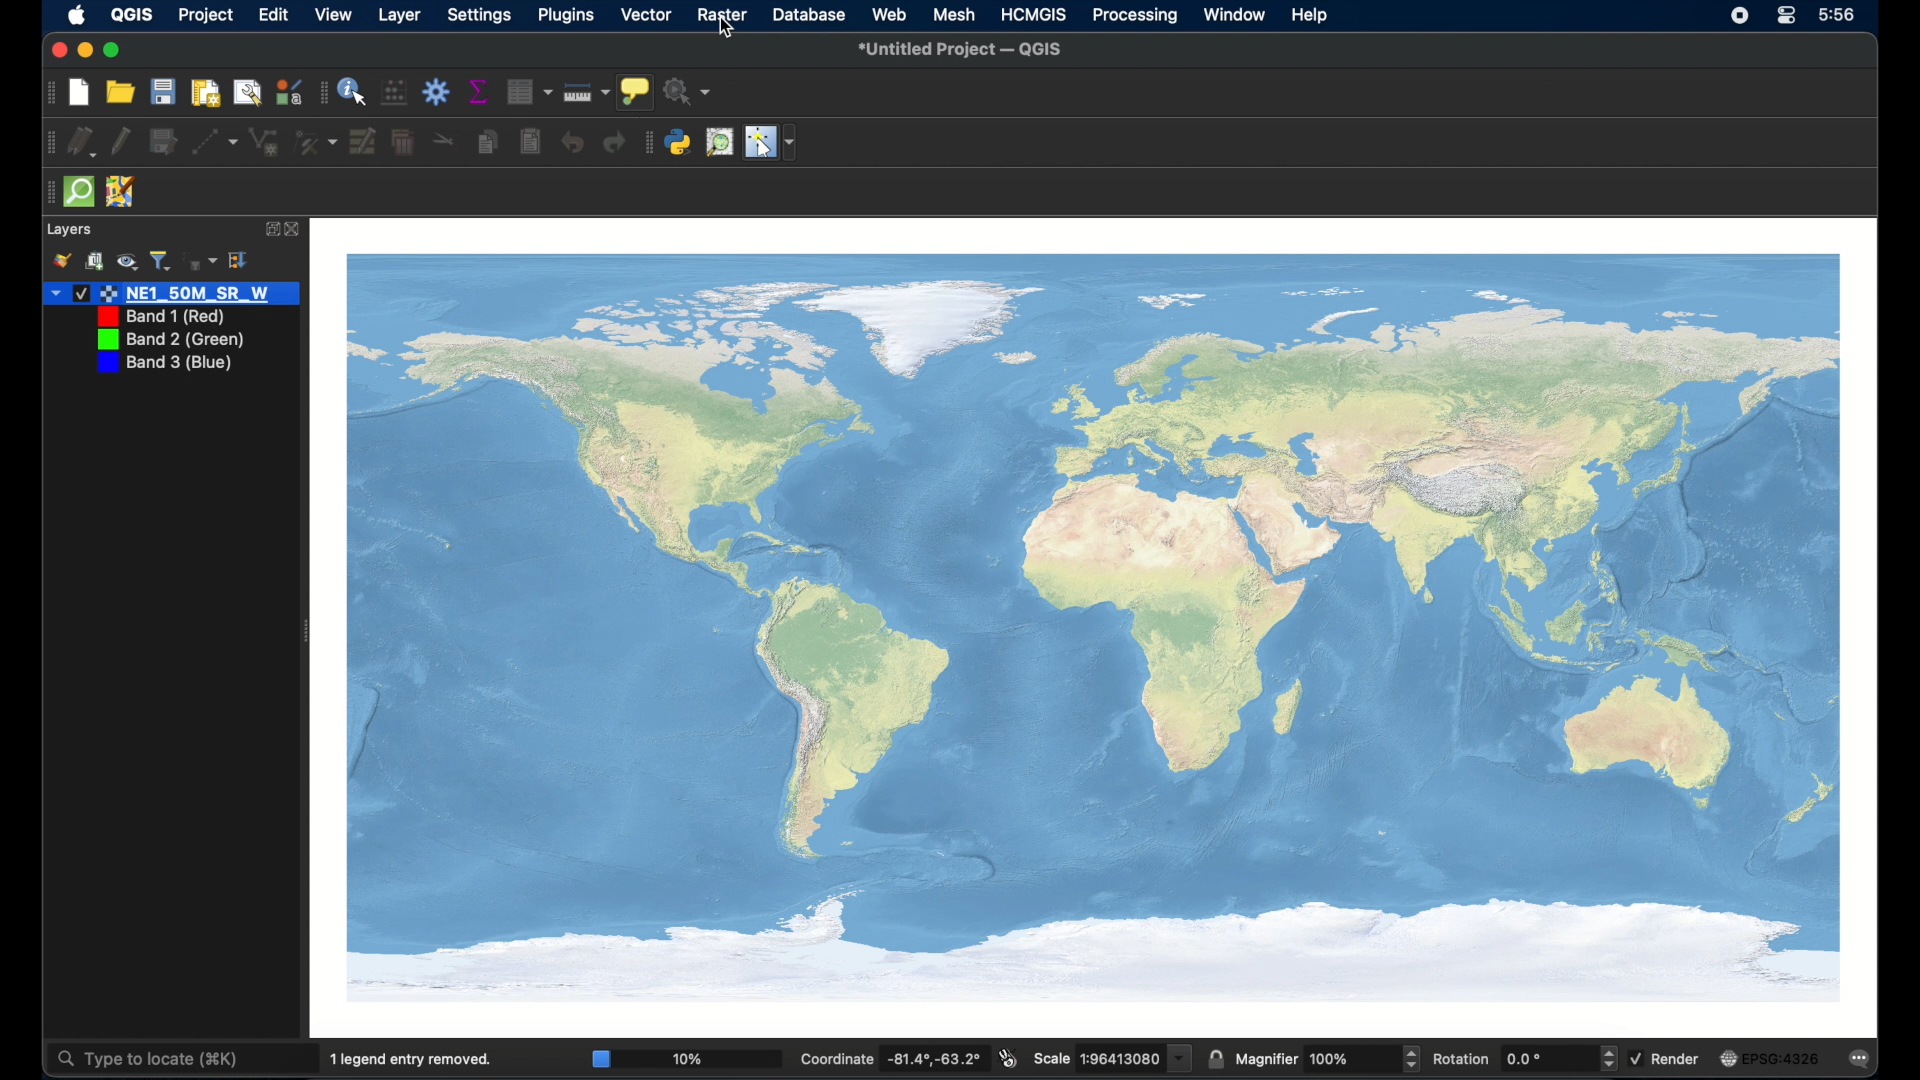 The image size is (1920, 1080). What do you see at coordinates (1215, 1060) in the screenshot?
I see `lock scale` at bounding box center [1215, 1060].